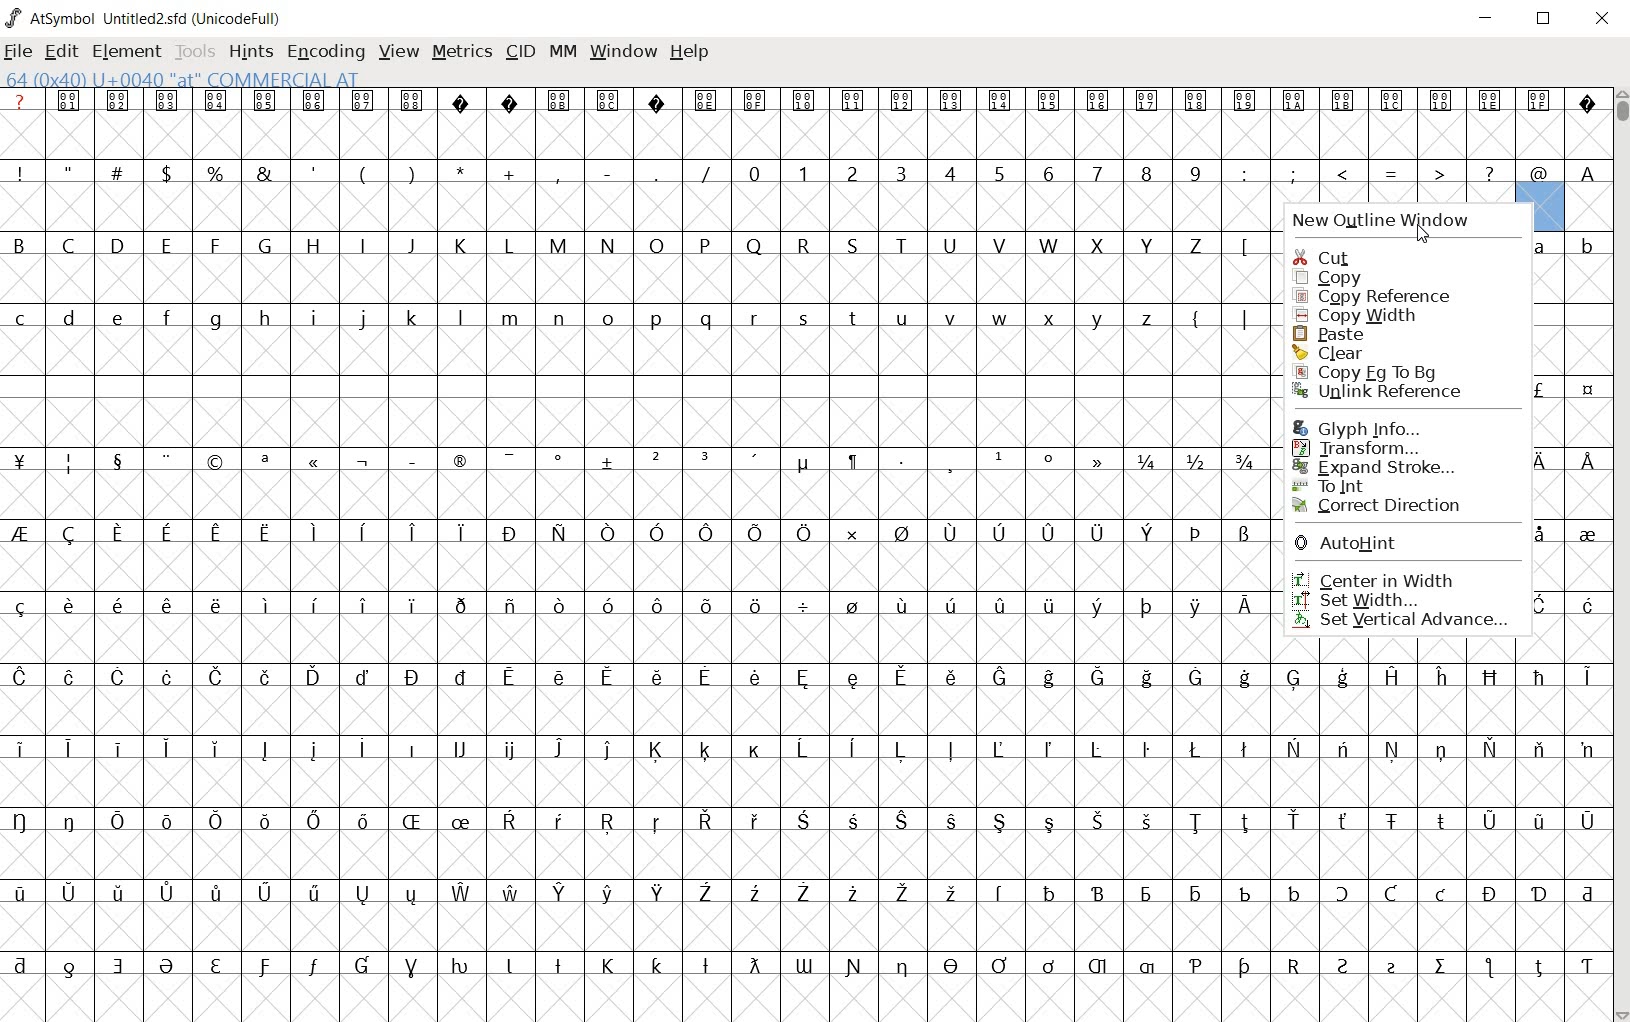 The height and width of the screenshot is (1022, 1630). I want to click on NEW OUTLINE WINDOW, so click(1406, 214).